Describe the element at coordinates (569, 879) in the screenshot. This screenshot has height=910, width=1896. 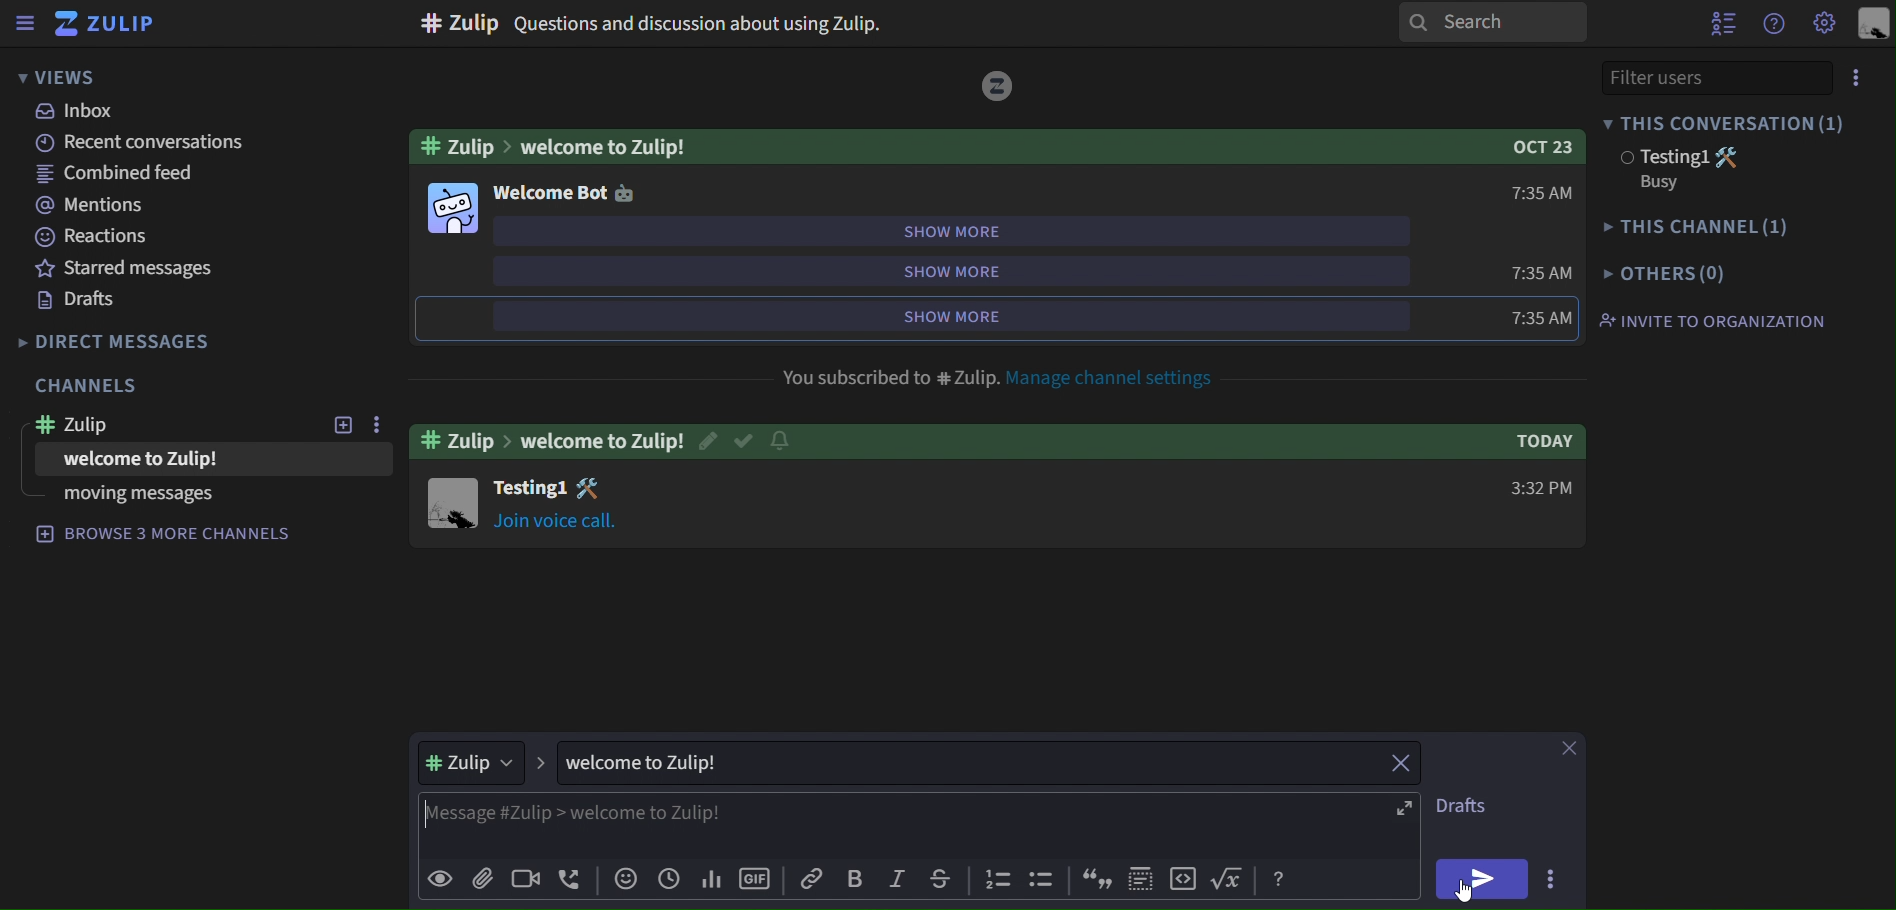
I see `add voice call` at that location.